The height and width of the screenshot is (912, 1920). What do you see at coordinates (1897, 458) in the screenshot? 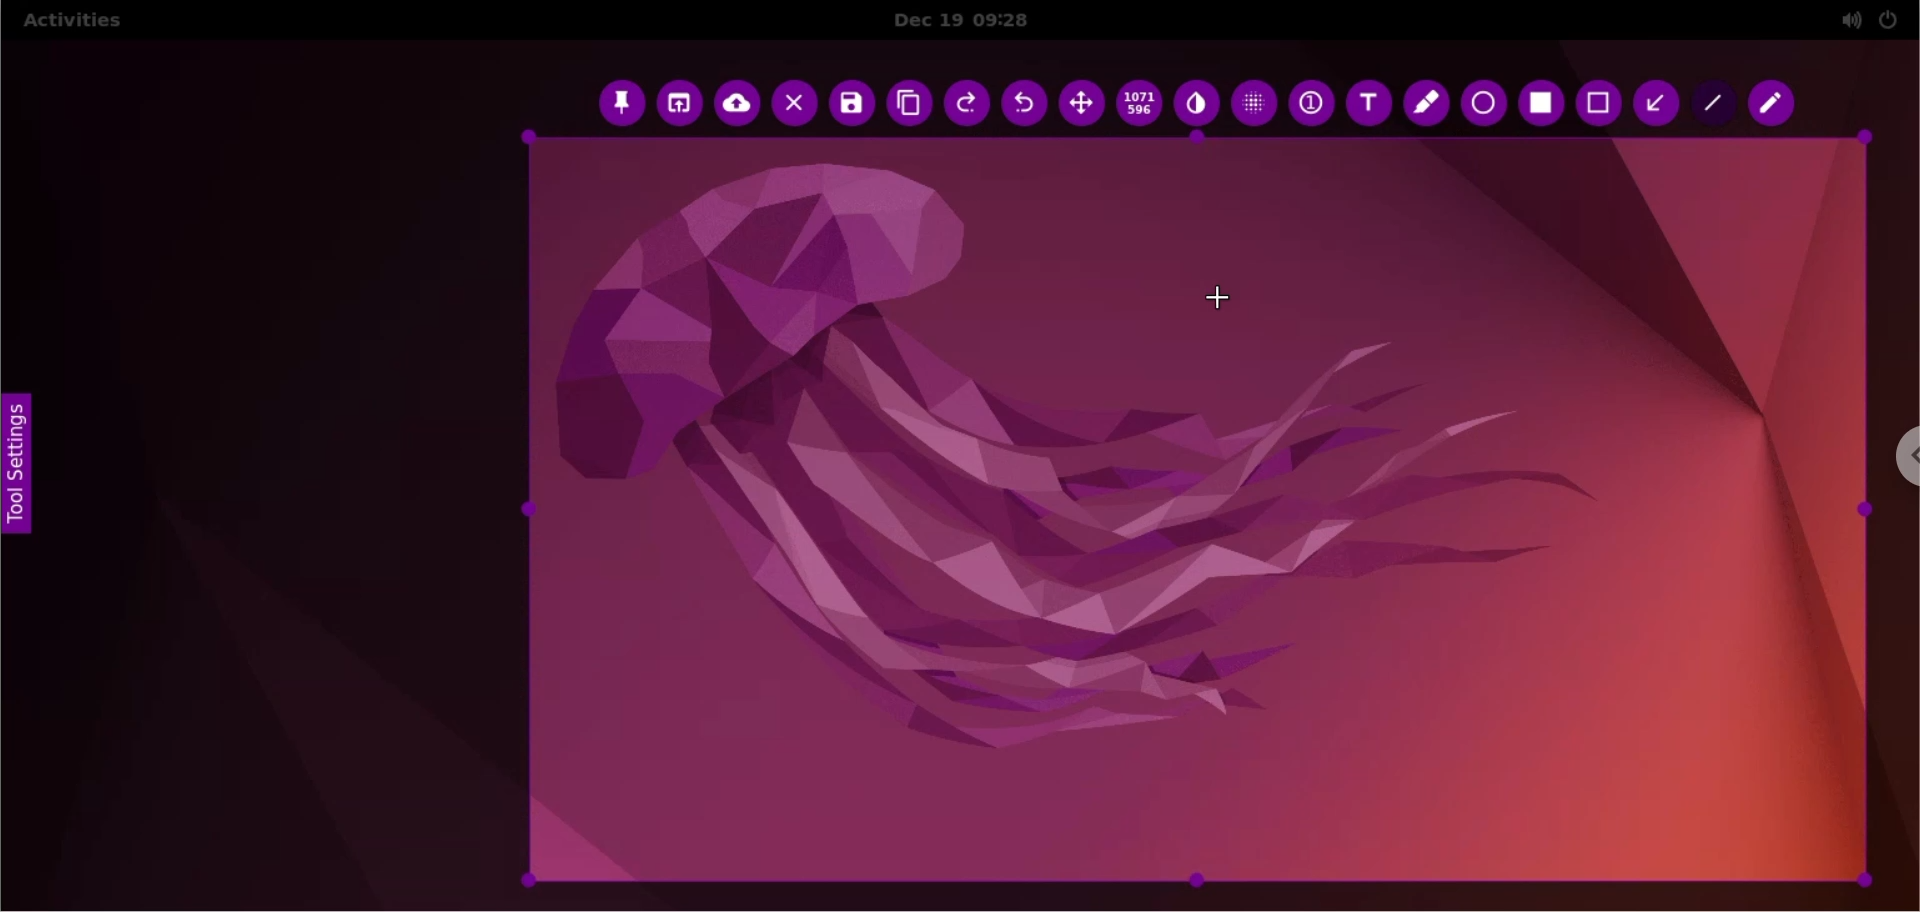
I see `chrome options` at bounding box center [1897, 458].